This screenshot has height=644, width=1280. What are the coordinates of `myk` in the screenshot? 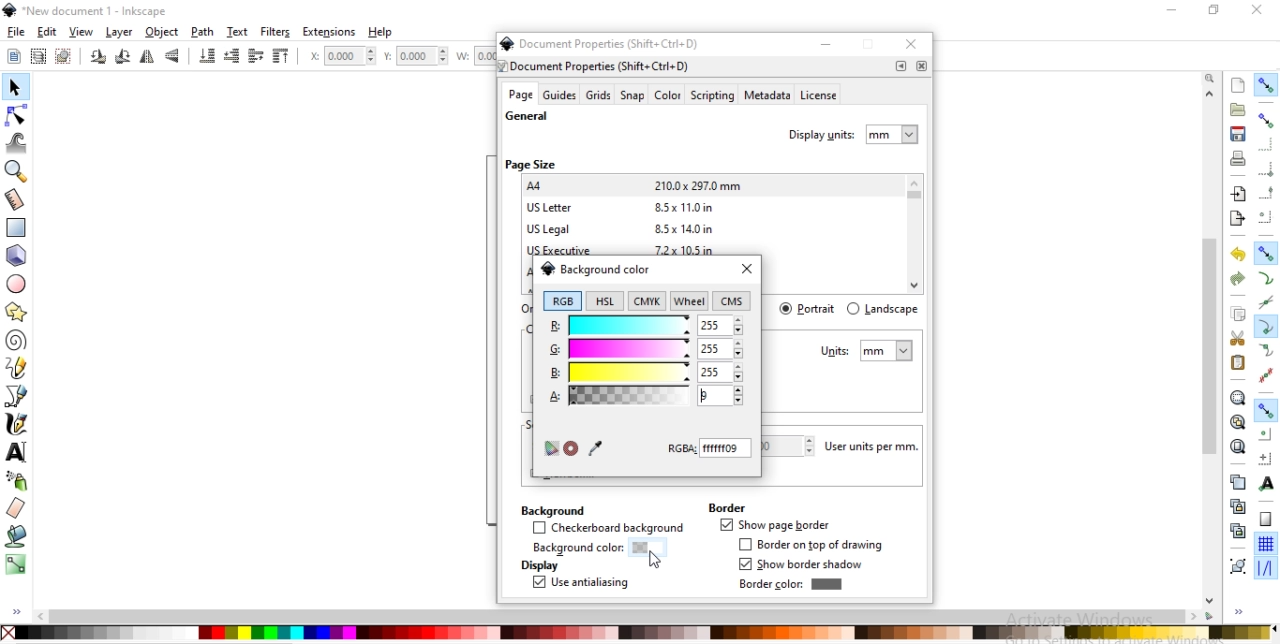 It's located at (650, 300).